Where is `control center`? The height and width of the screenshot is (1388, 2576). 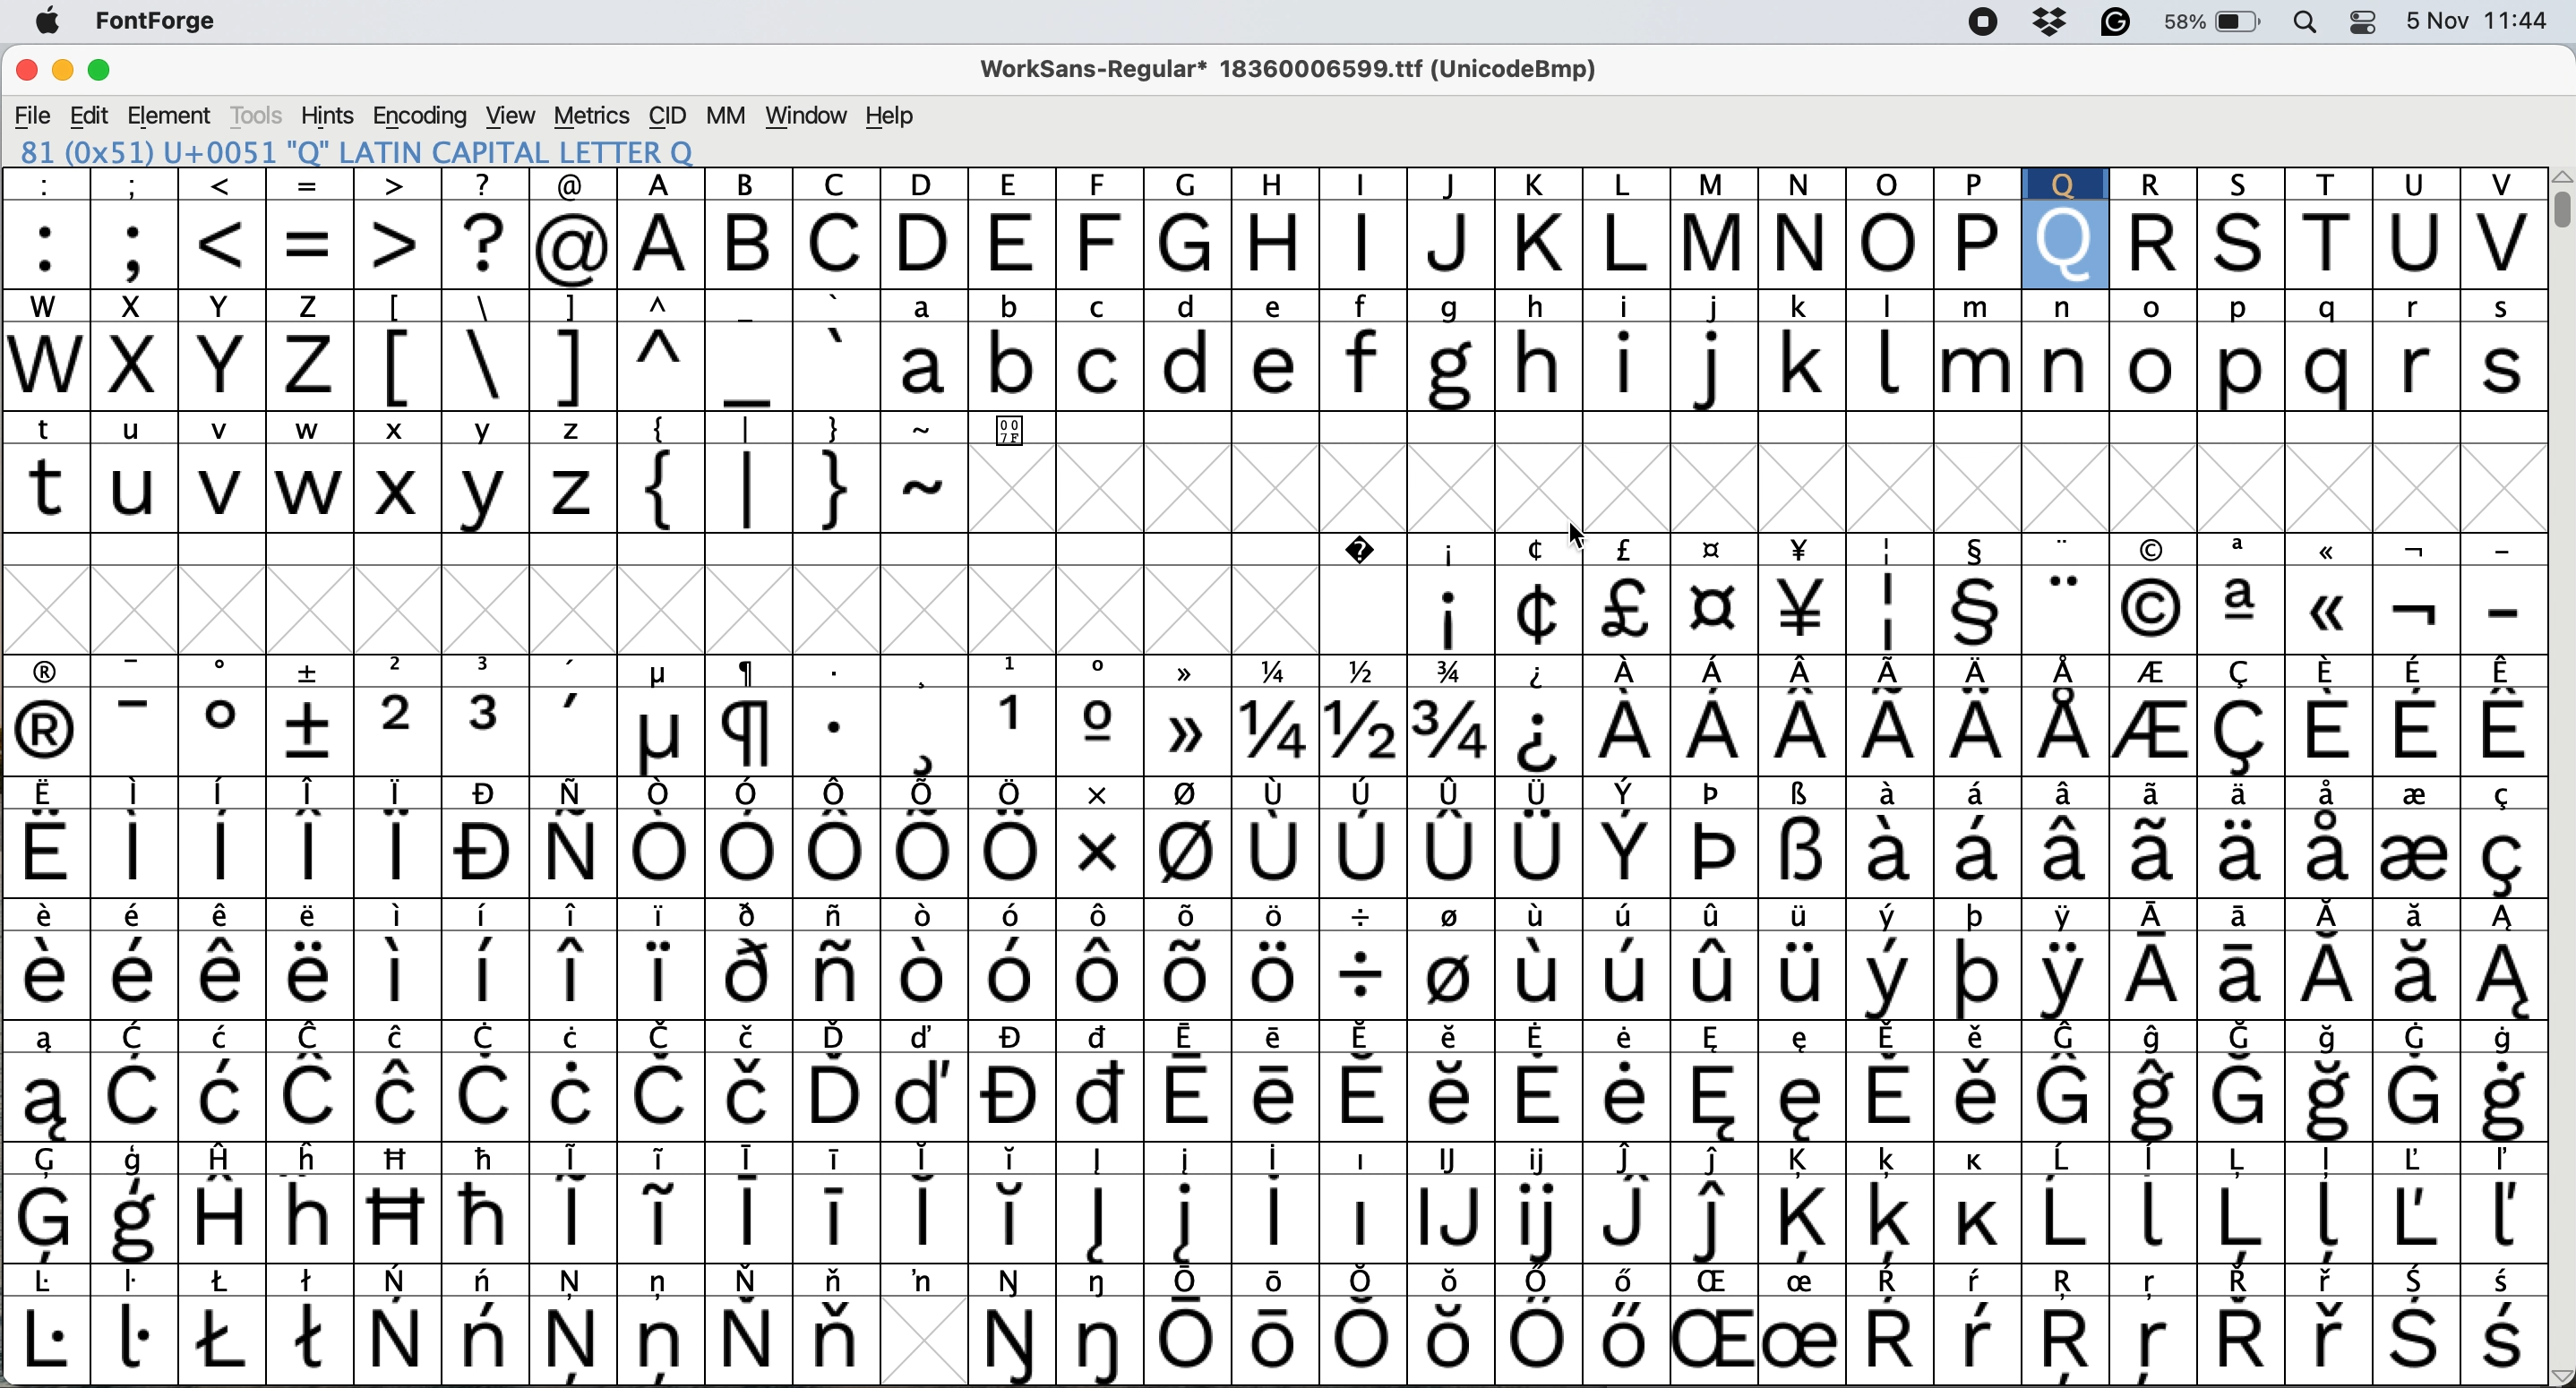
control center is located at coordinates (2364, 24).